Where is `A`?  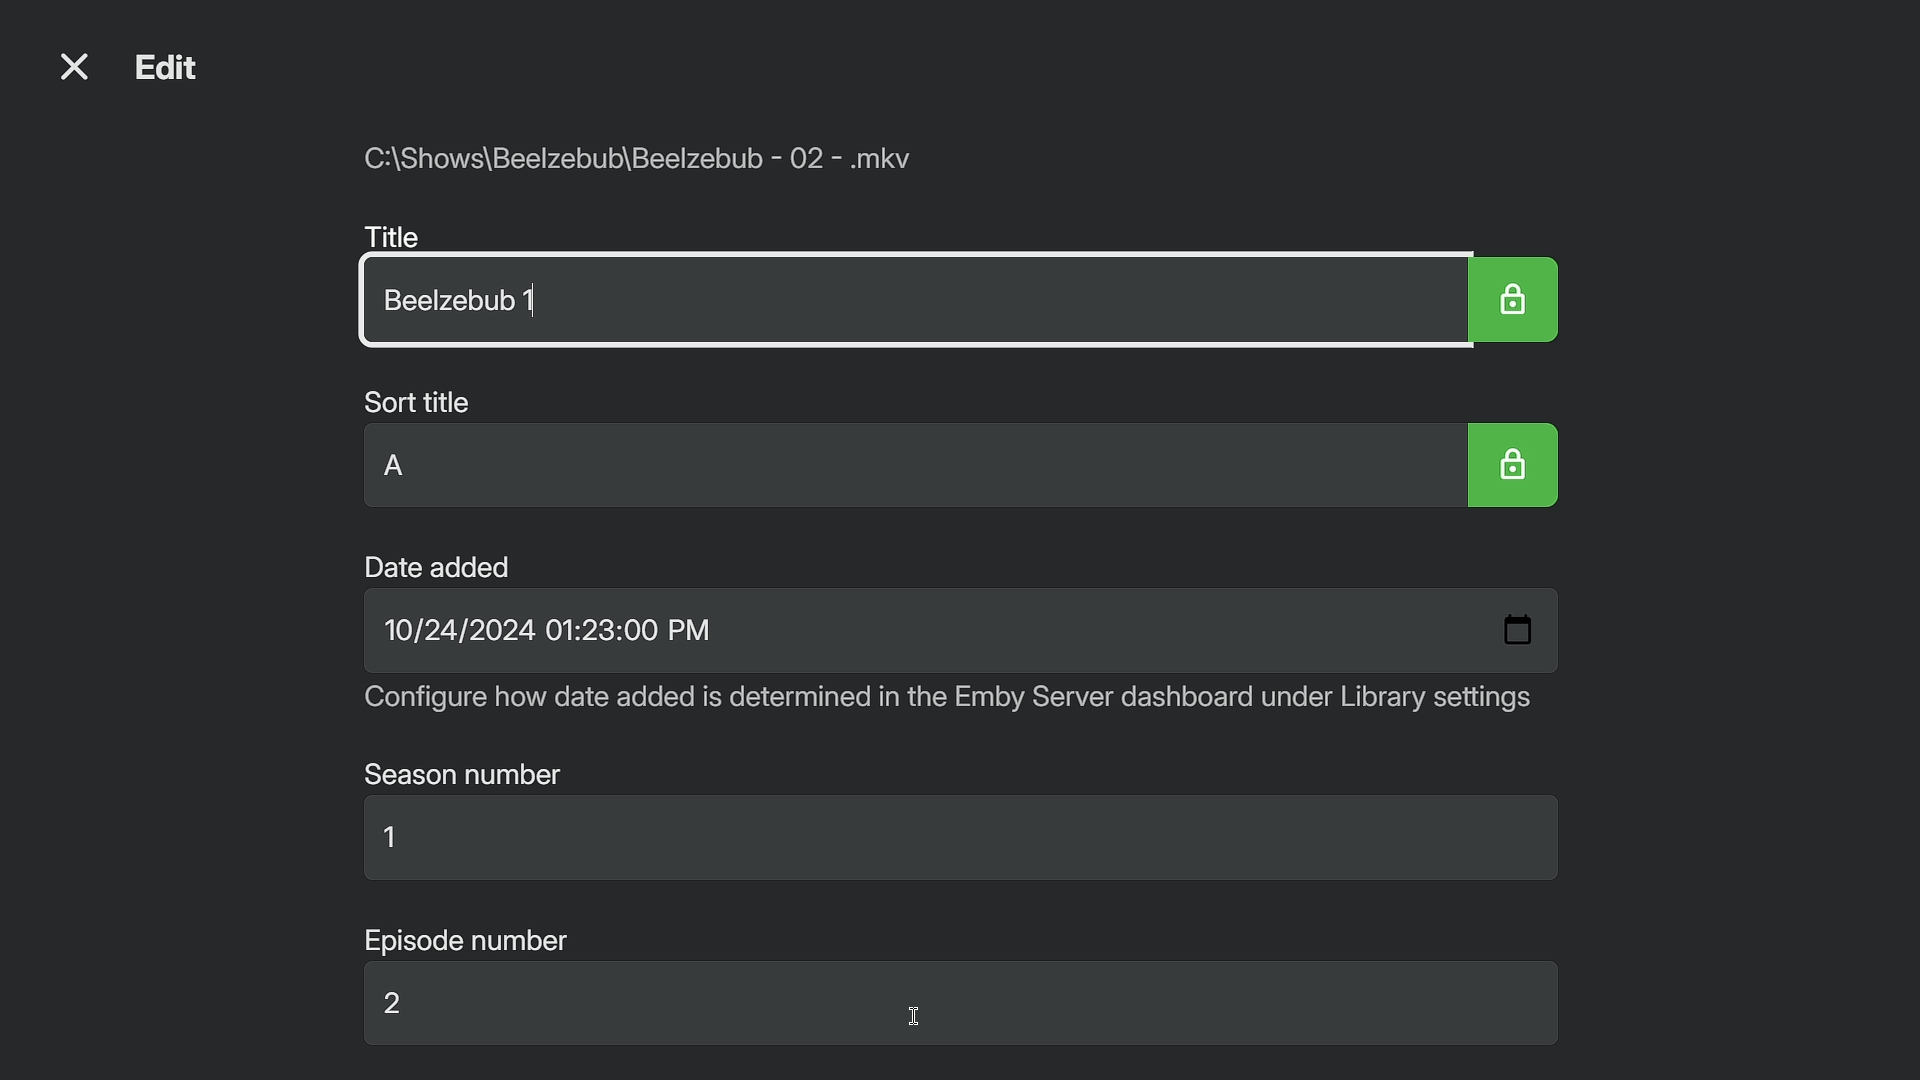 A is located at coordinates (408, 469).